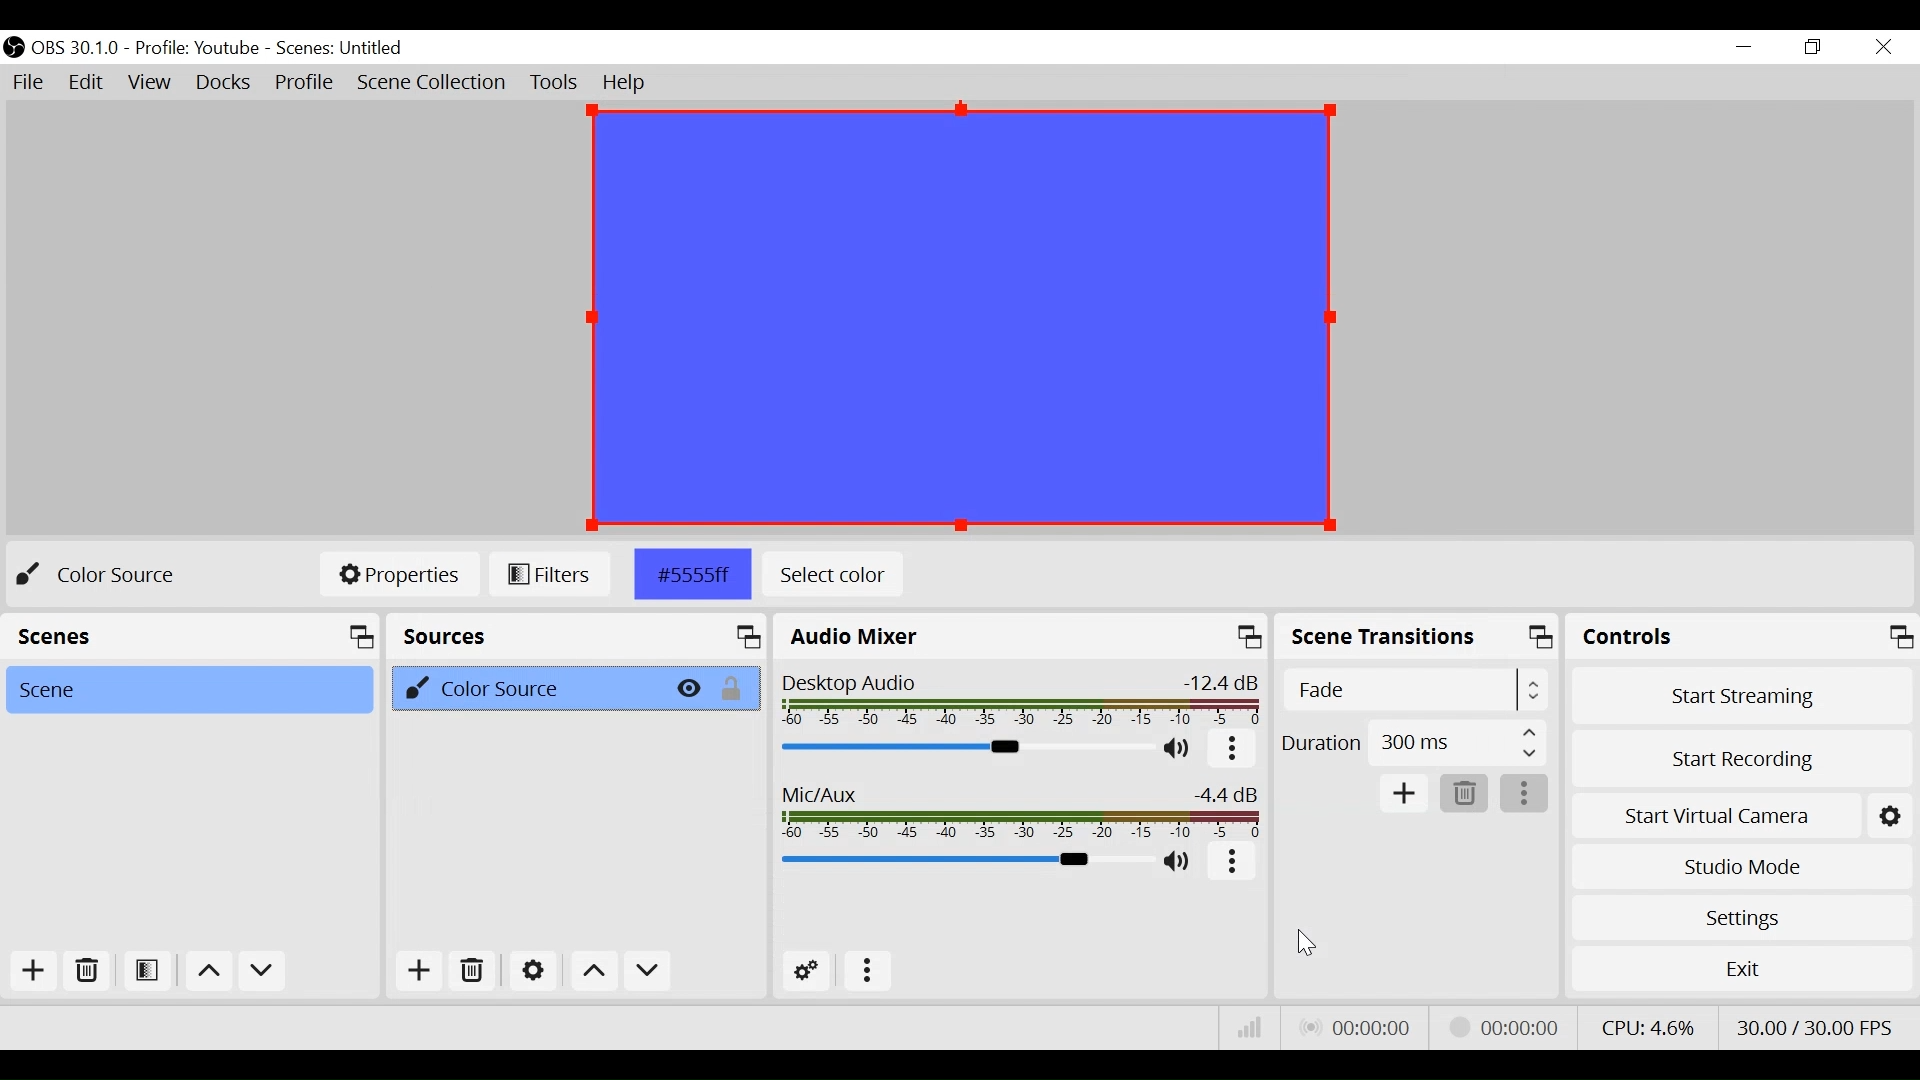  I want to click on View, so click(148, 82).